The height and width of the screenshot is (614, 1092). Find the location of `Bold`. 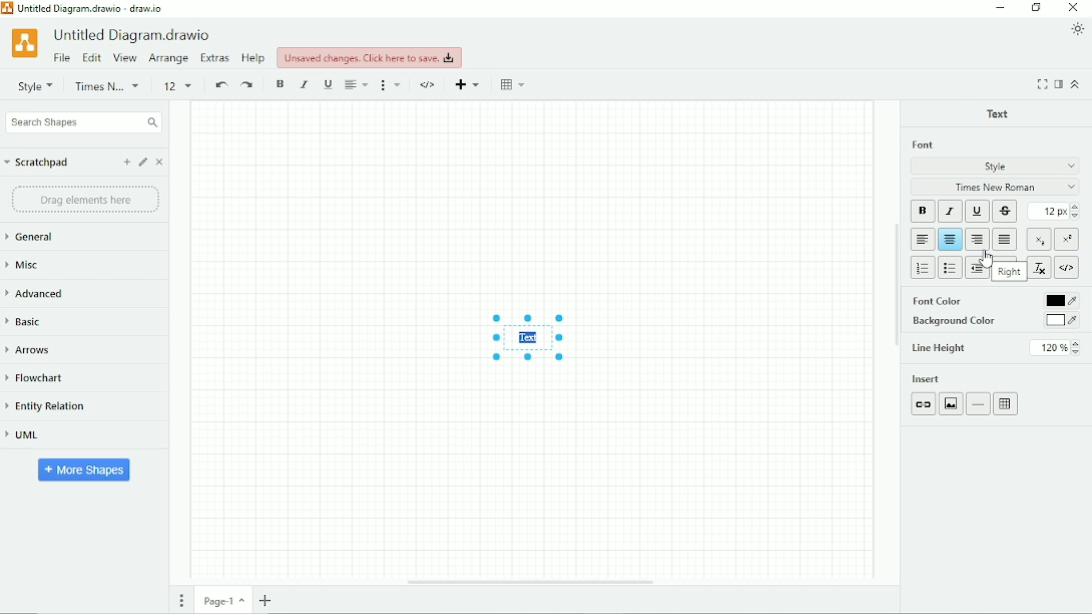

Bold is located at coordinates (280, 84).